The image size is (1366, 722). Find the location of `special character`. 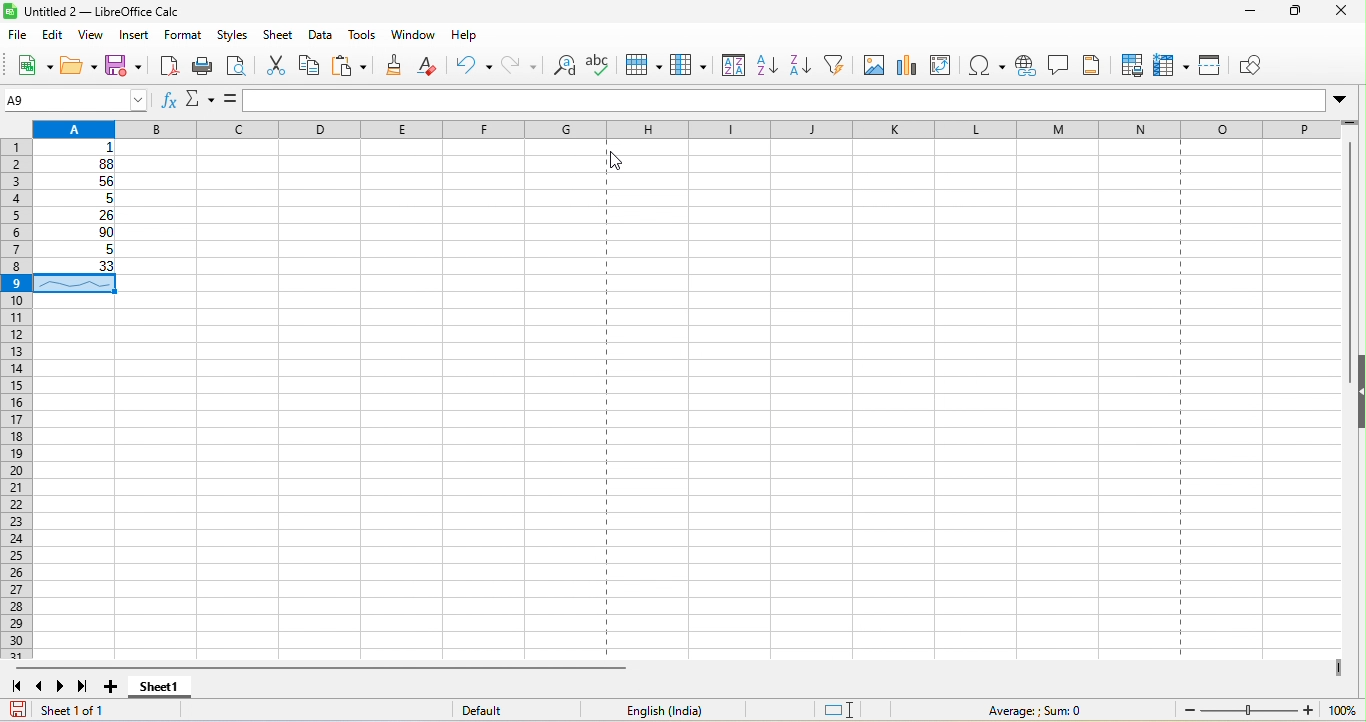

special character is located at coordinates (987, 67).